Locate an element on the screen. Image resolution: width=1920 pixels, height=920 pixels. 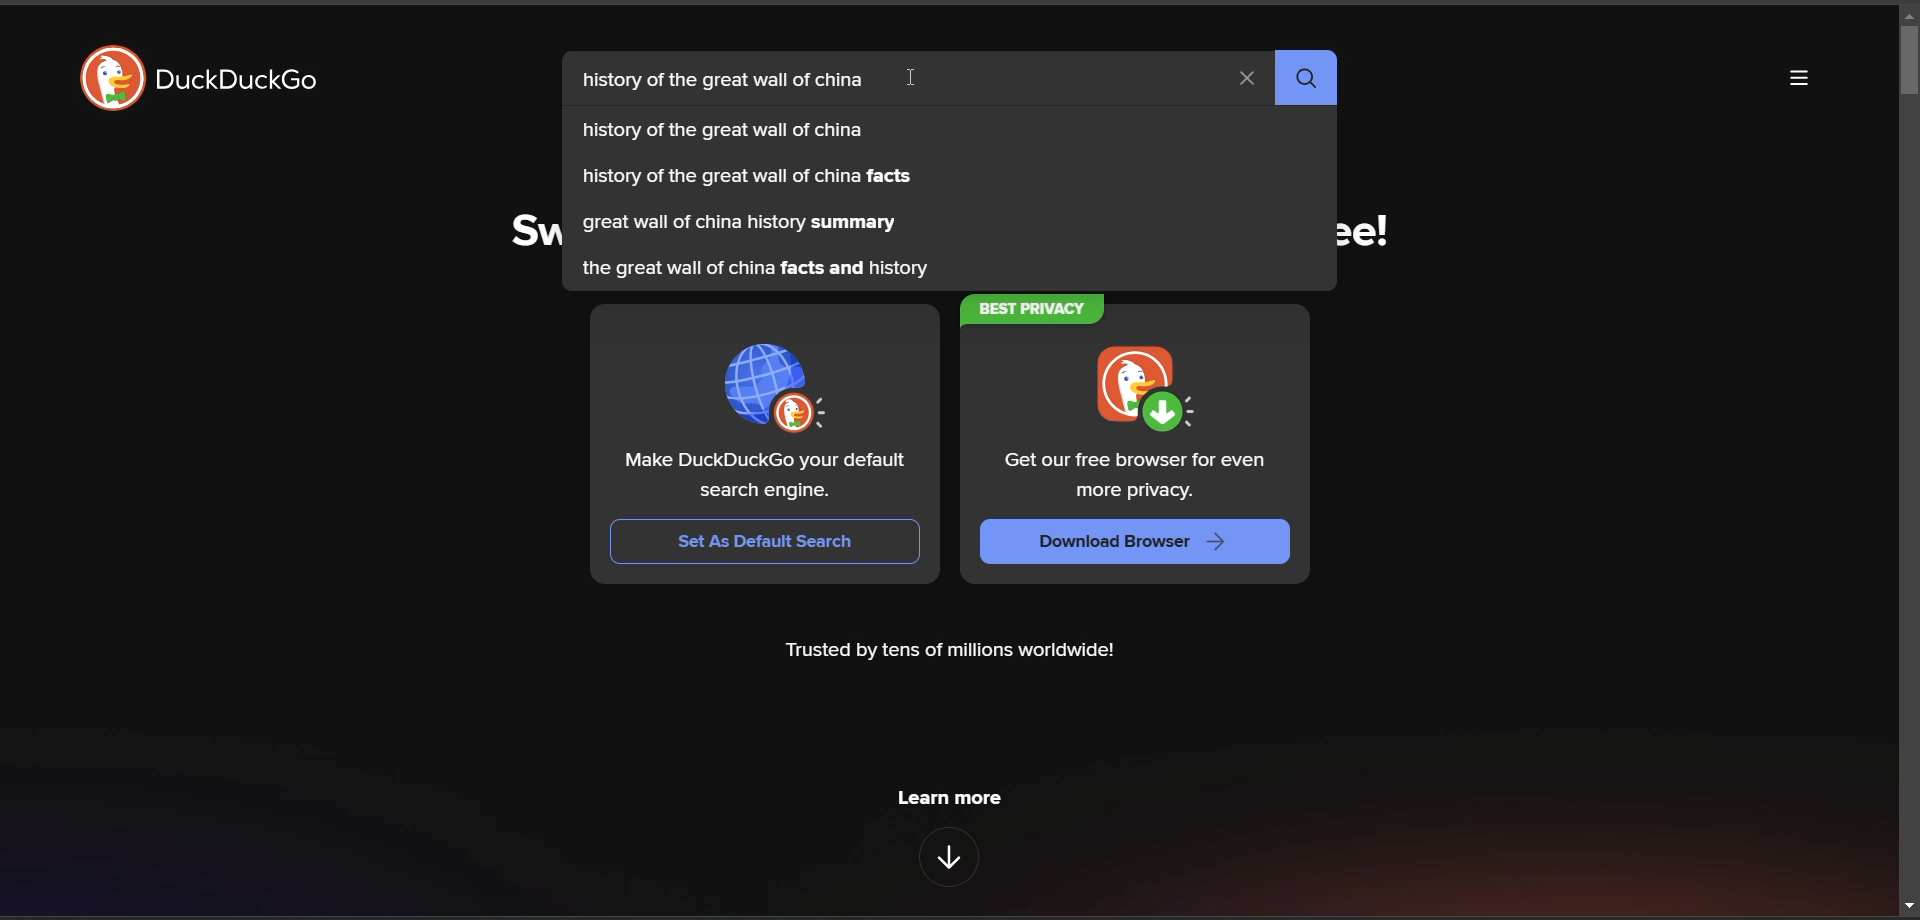
Set As Default Search is located at coordinates (767, 540).